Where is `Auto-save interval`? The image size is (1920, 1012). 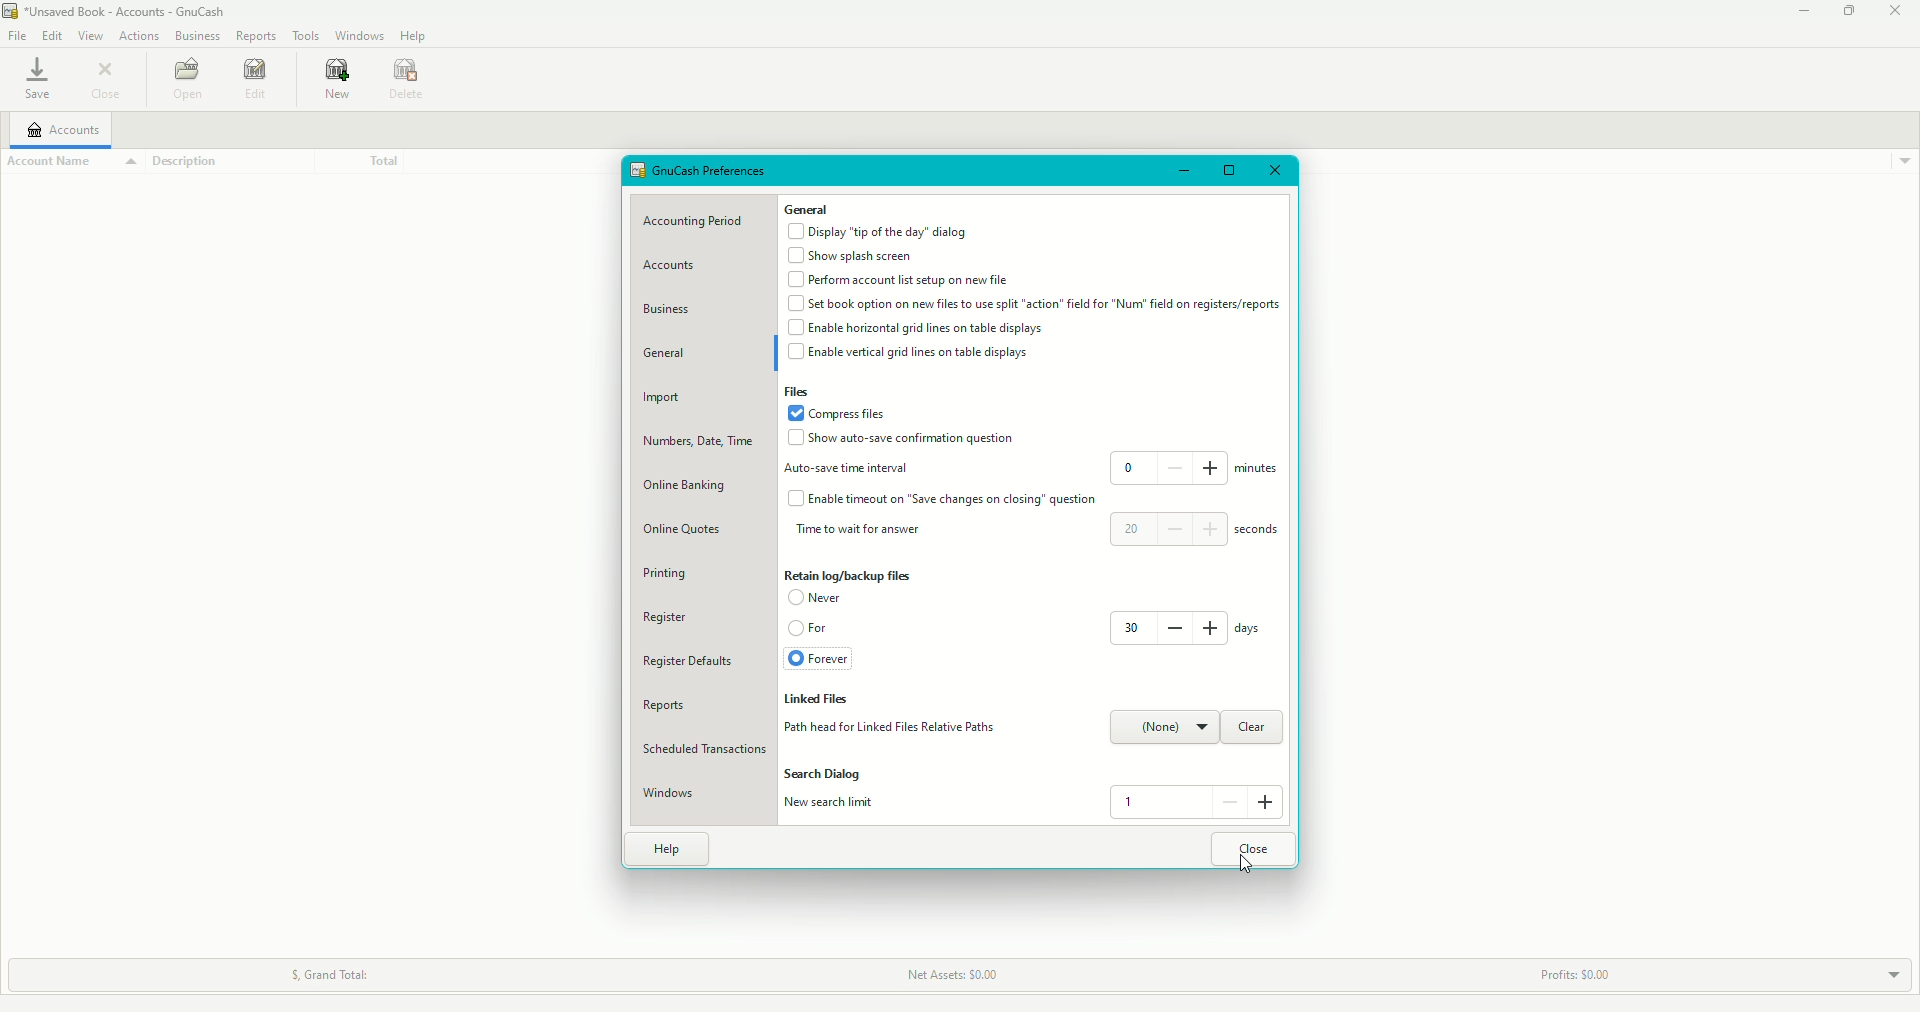
Auto-save interval is located at coordinates (851, 468).